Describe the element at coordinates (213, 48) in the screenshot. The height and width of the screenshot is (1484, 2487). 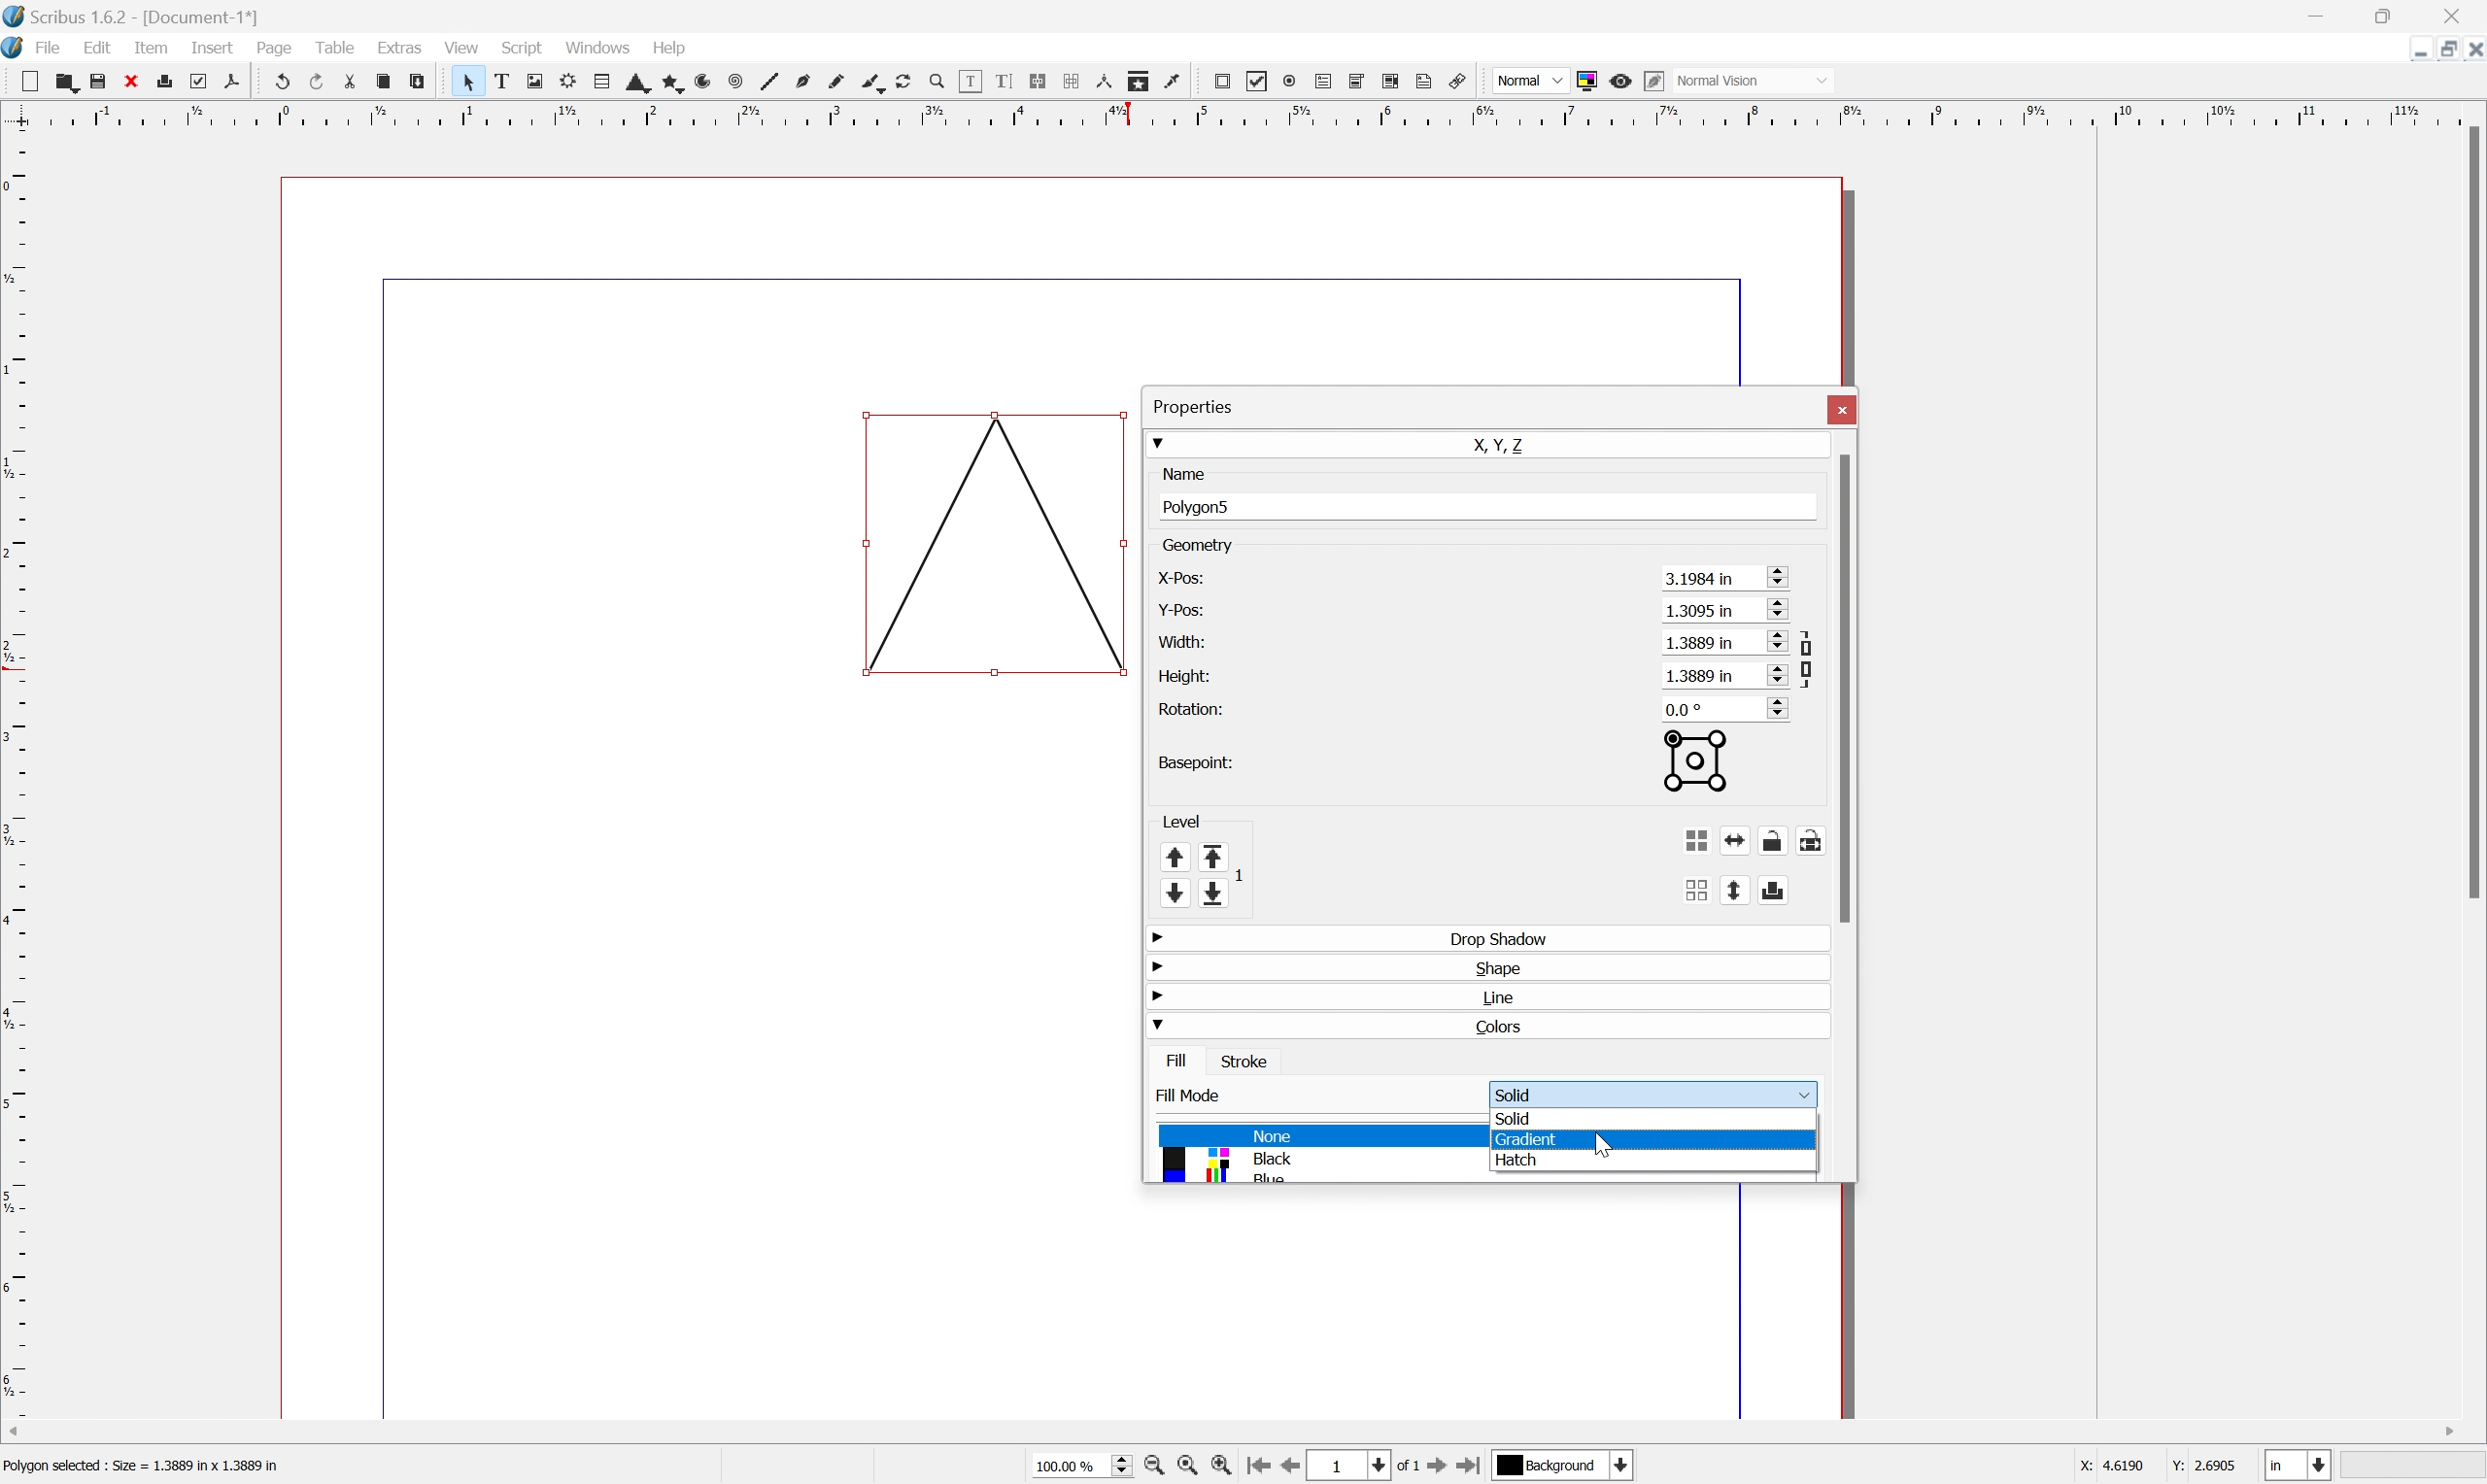
I see `Insert` at that location.